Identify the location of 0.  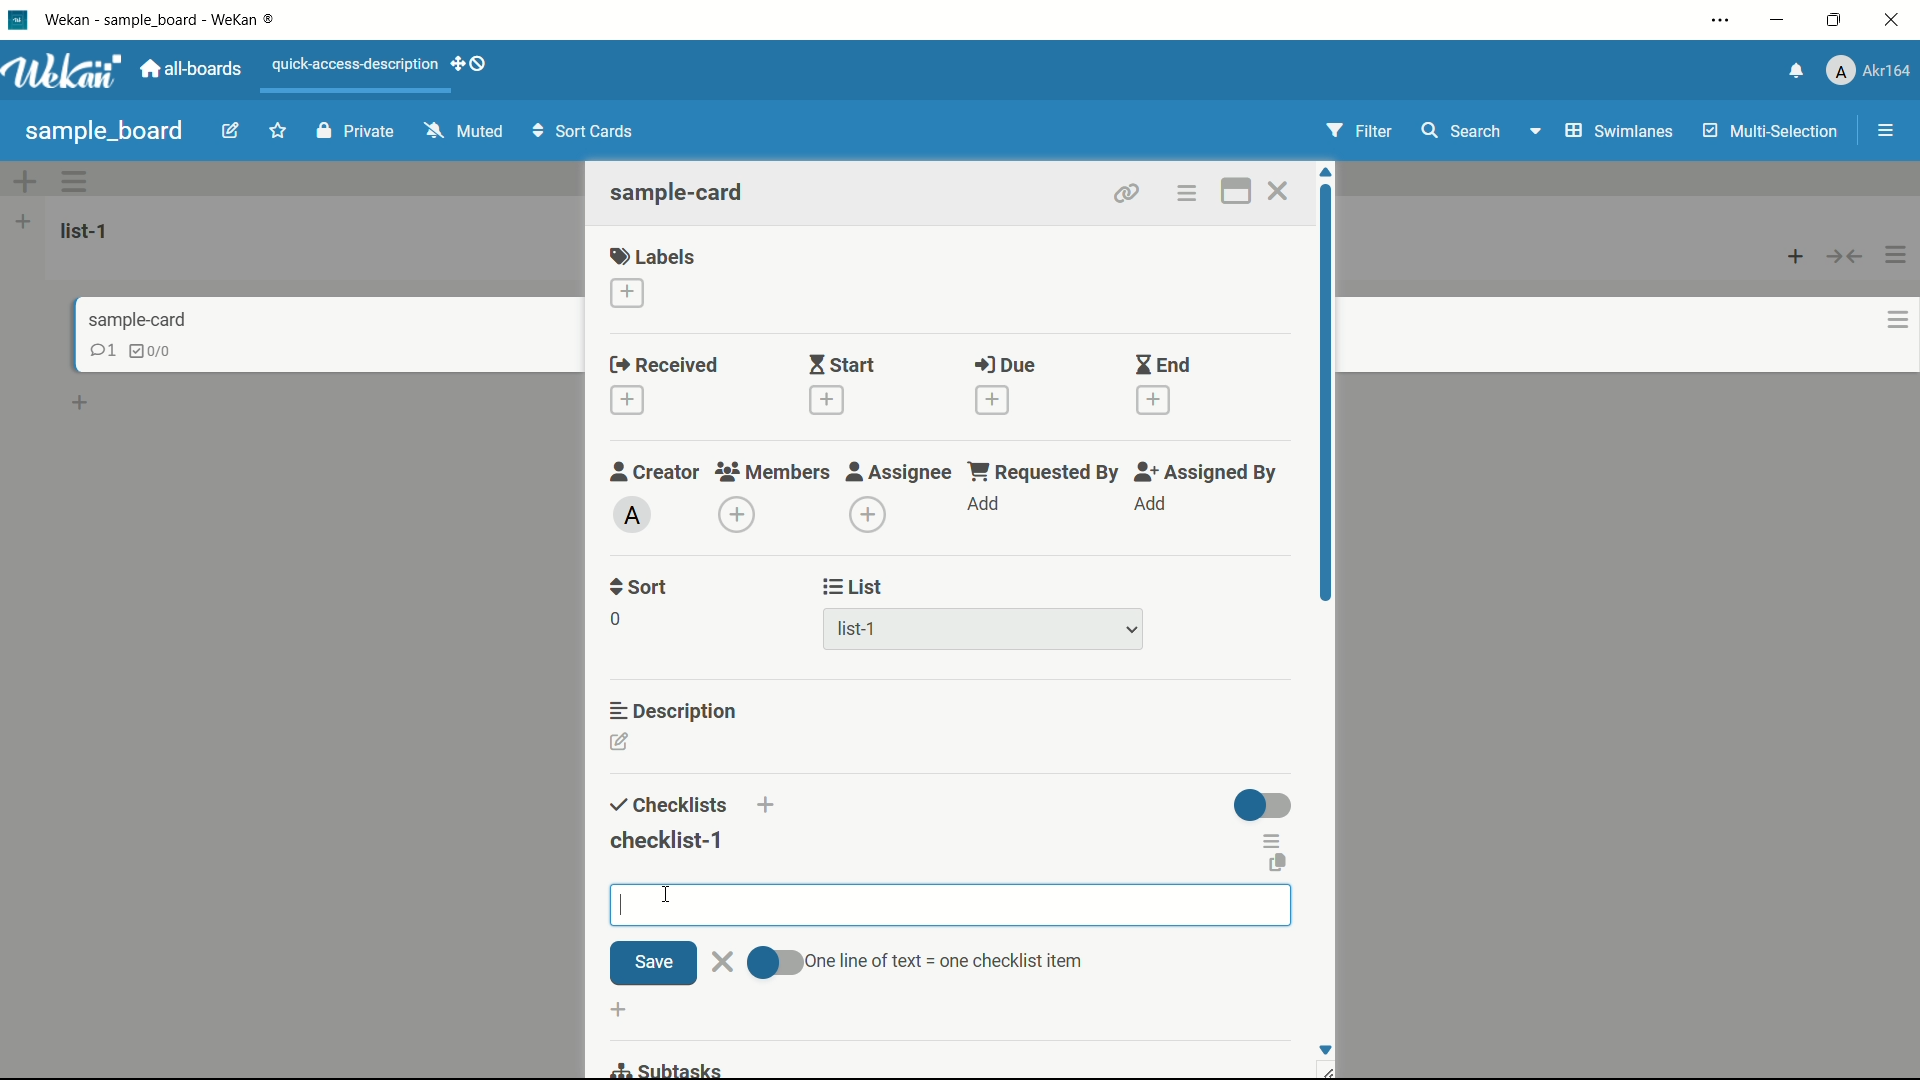
(615, 619).